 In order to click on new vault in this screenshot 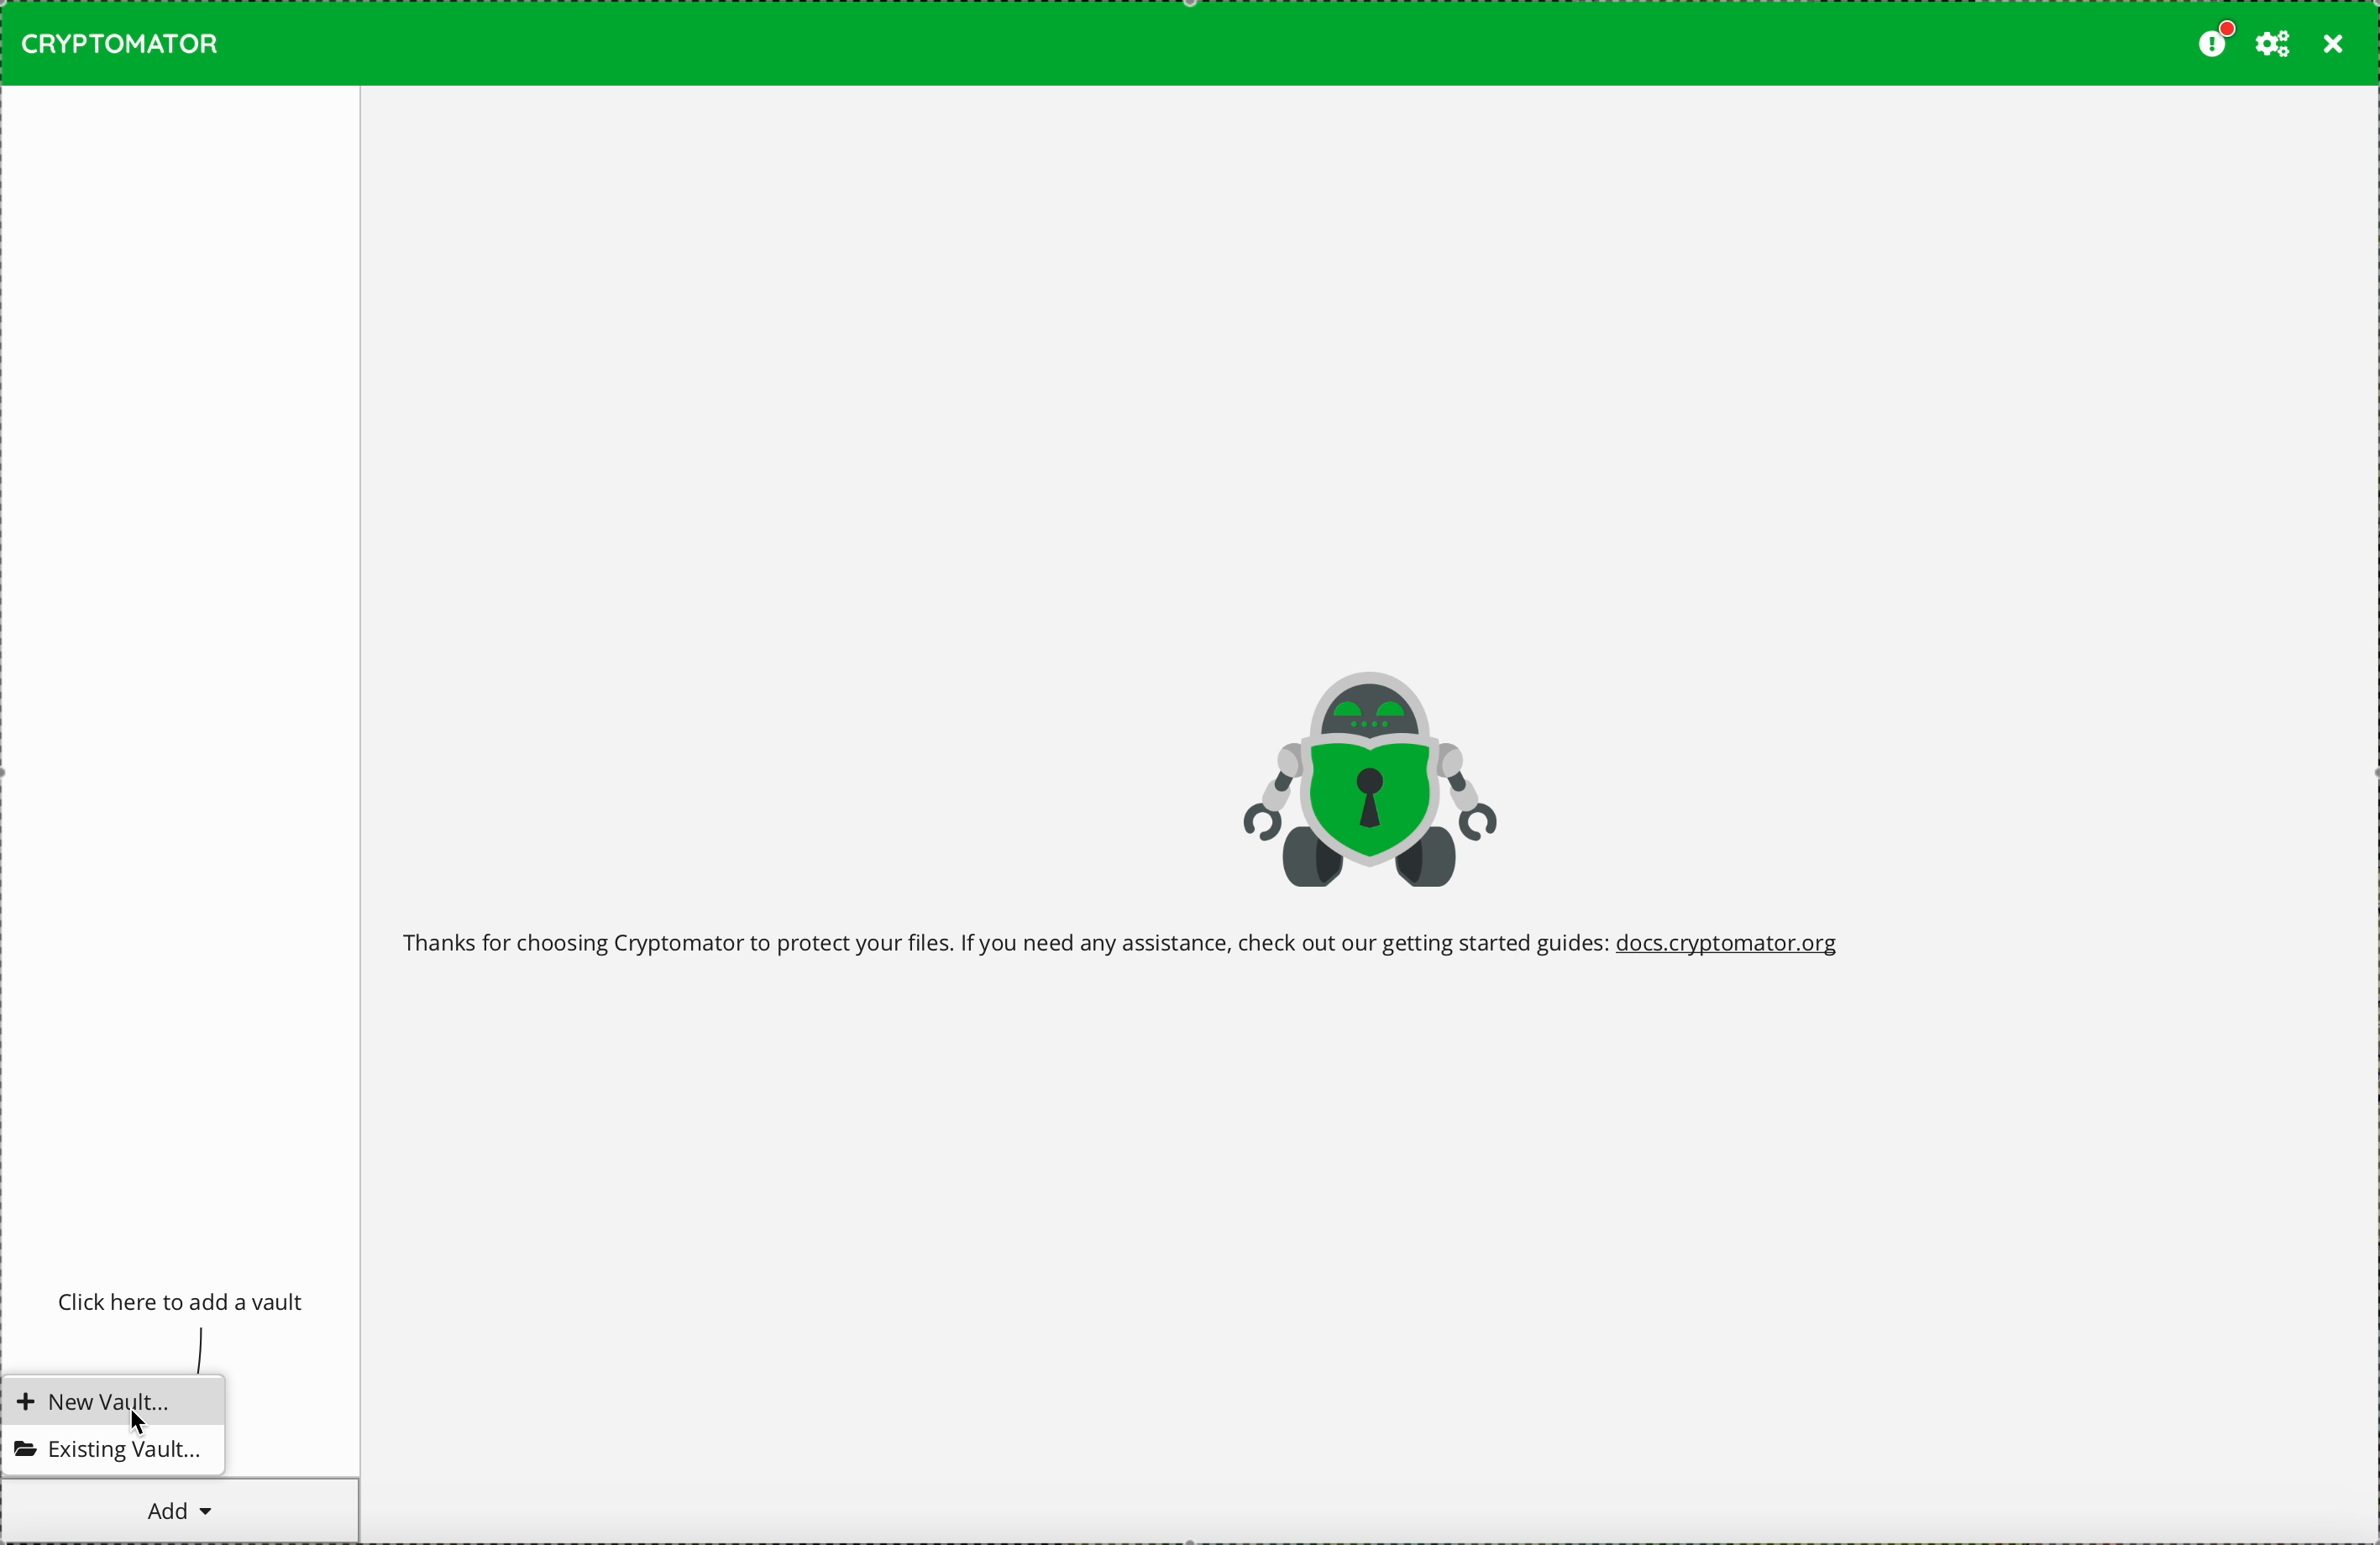, I will do `click(112, 1402)`.